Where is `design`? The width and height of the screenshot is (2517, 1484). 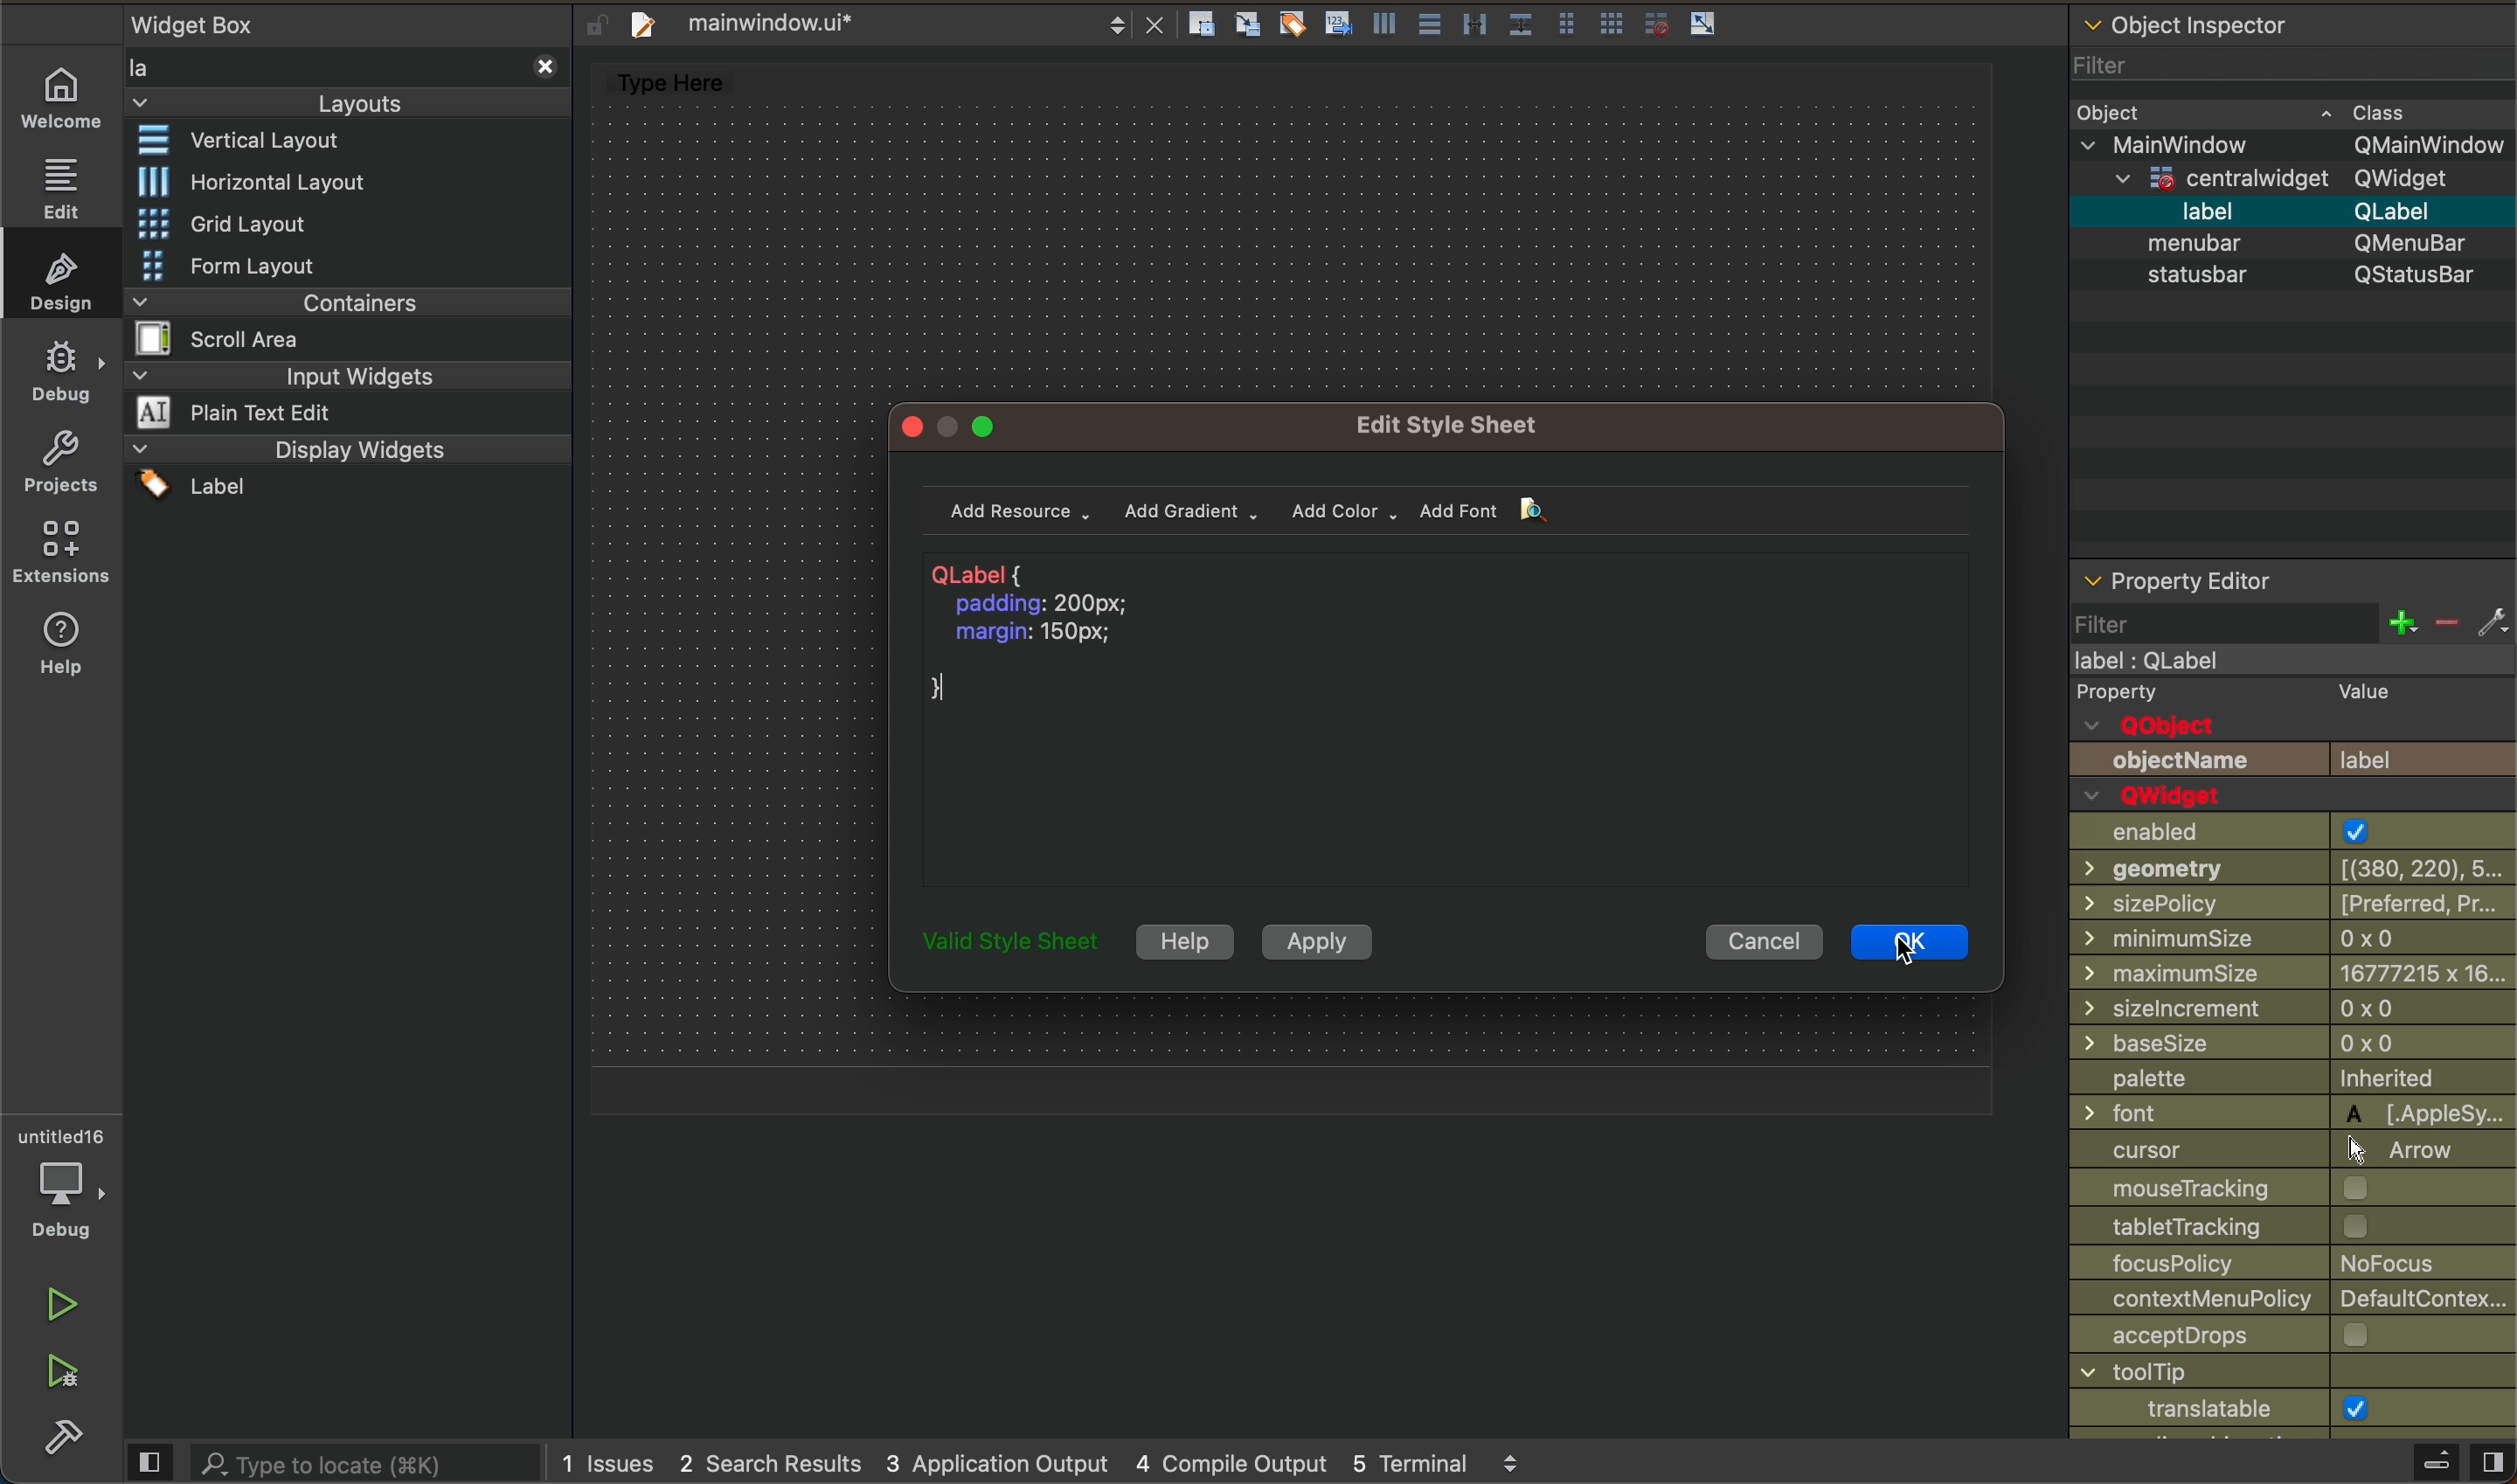
design is located at coordinates (62, 280).